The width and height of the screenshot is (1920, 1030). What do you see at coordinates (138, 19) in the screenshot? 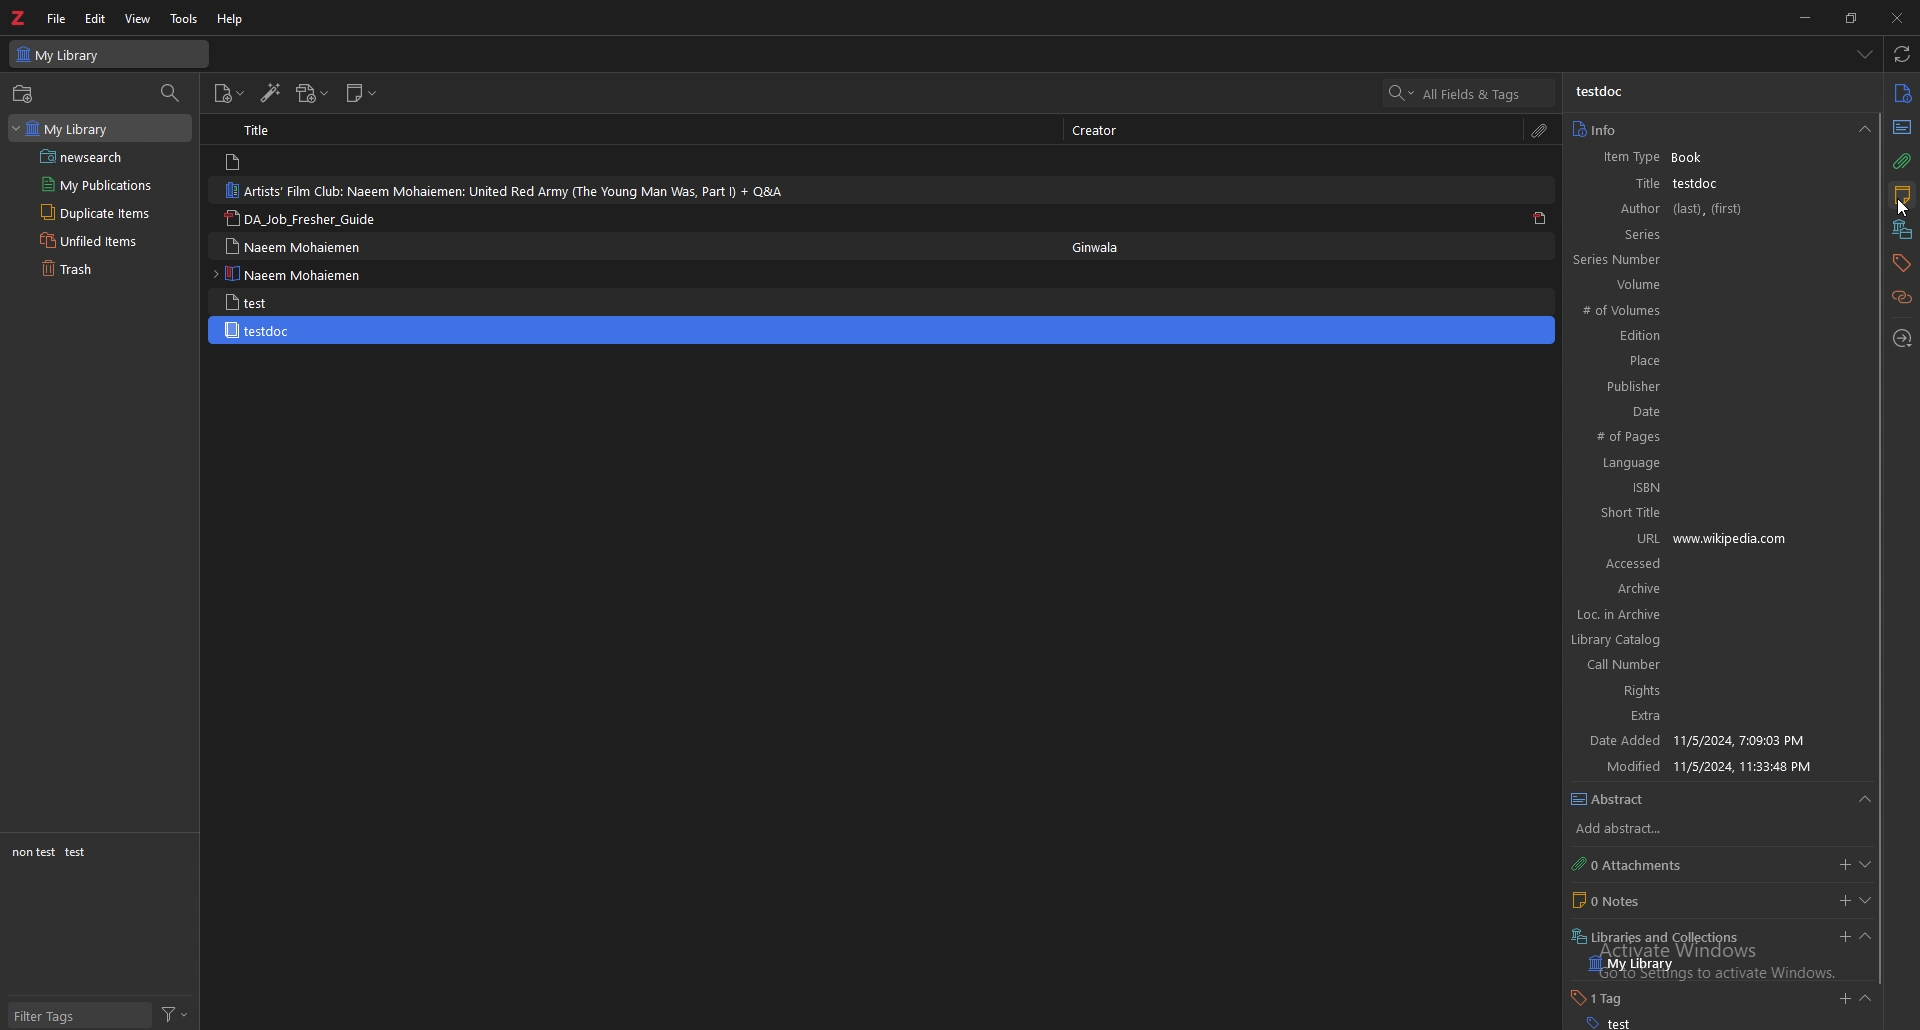
I see `view` at bounding box center [138, 19].